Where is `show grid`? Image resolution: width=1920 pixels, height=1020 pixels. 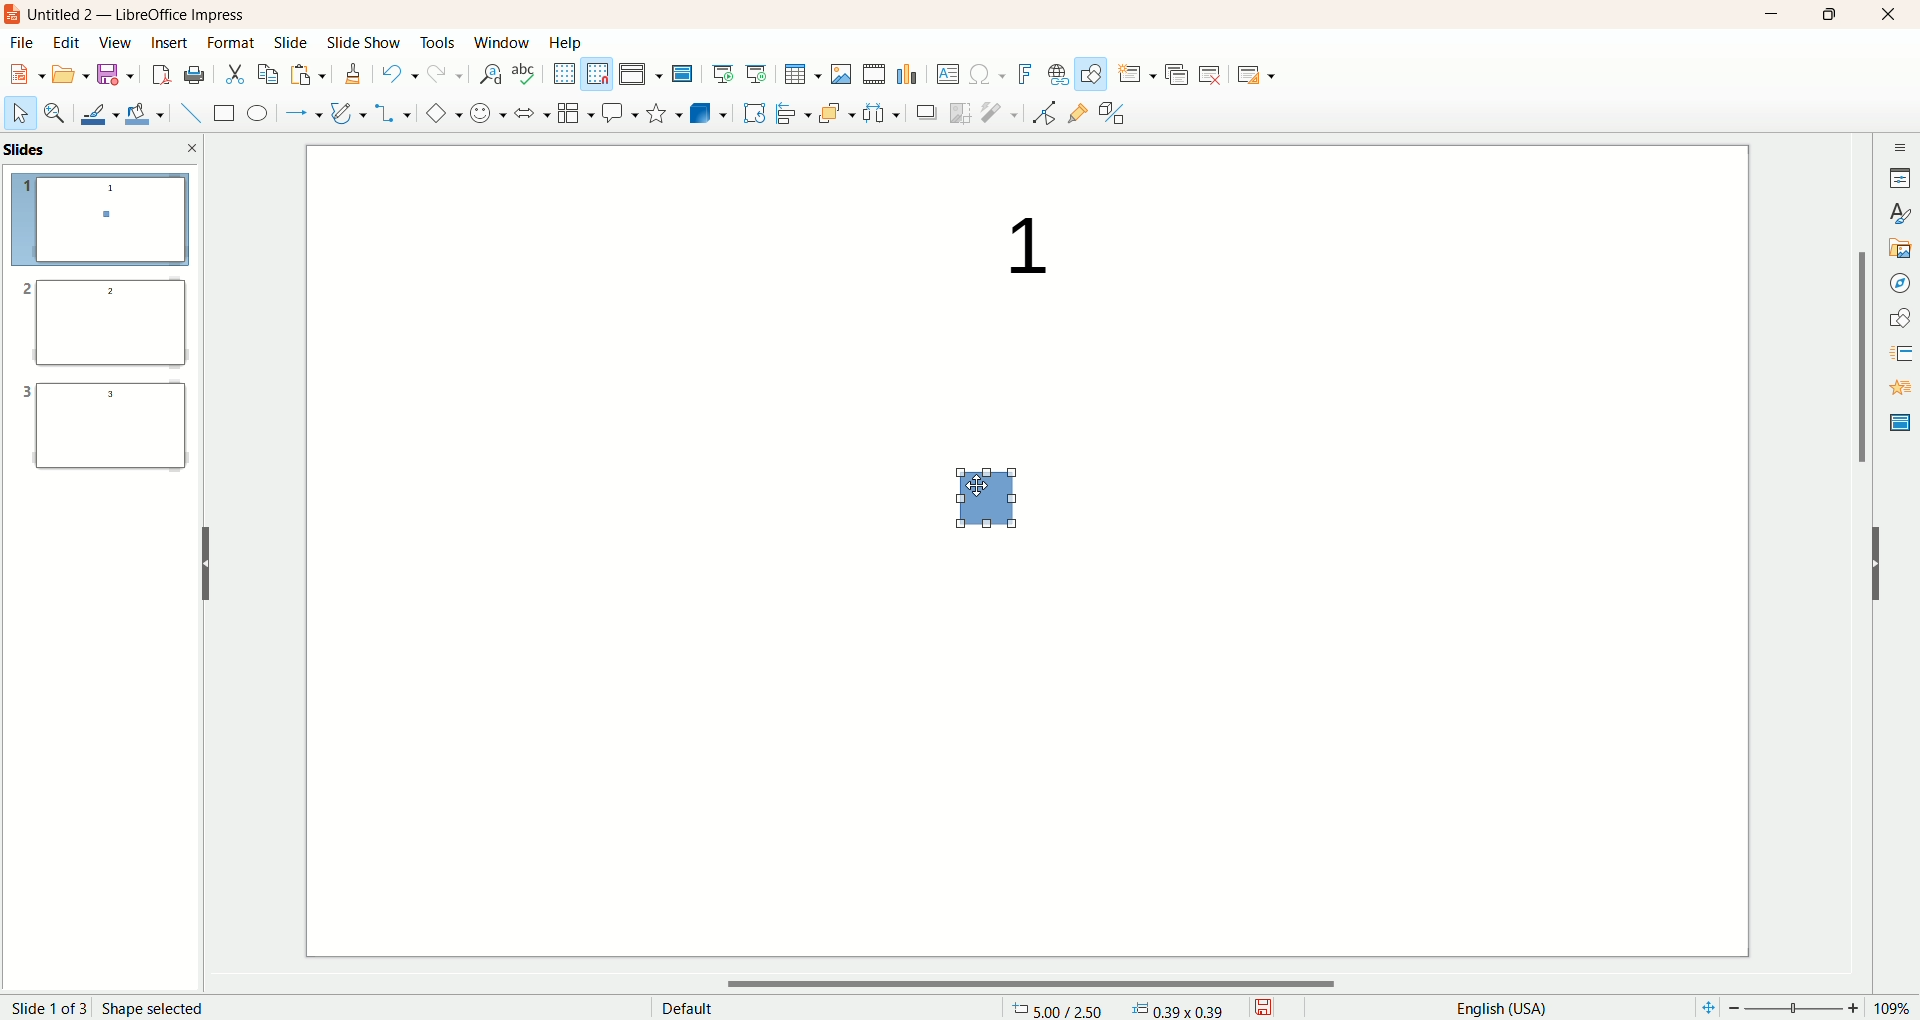
show grid is located at coordinates (562, 73).